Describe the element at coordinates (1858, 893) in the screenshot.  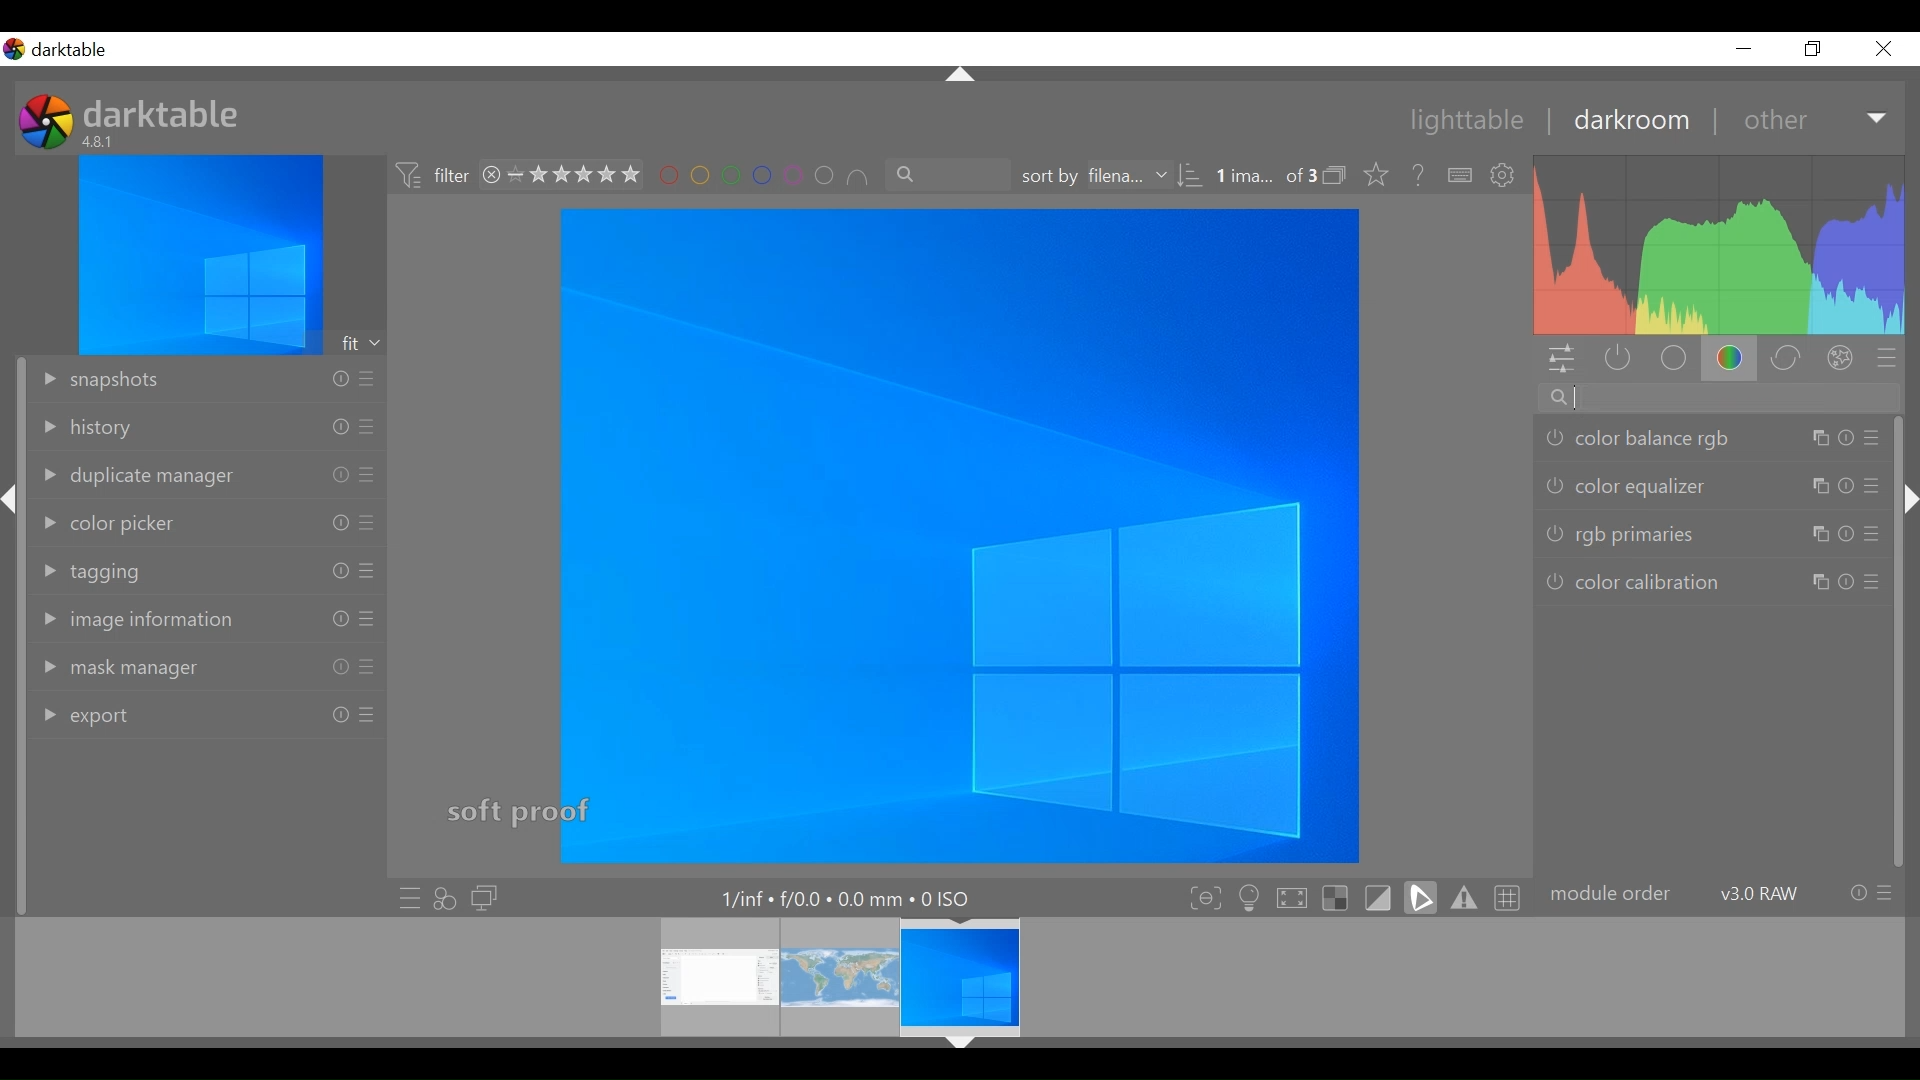
I see `info` at that location.